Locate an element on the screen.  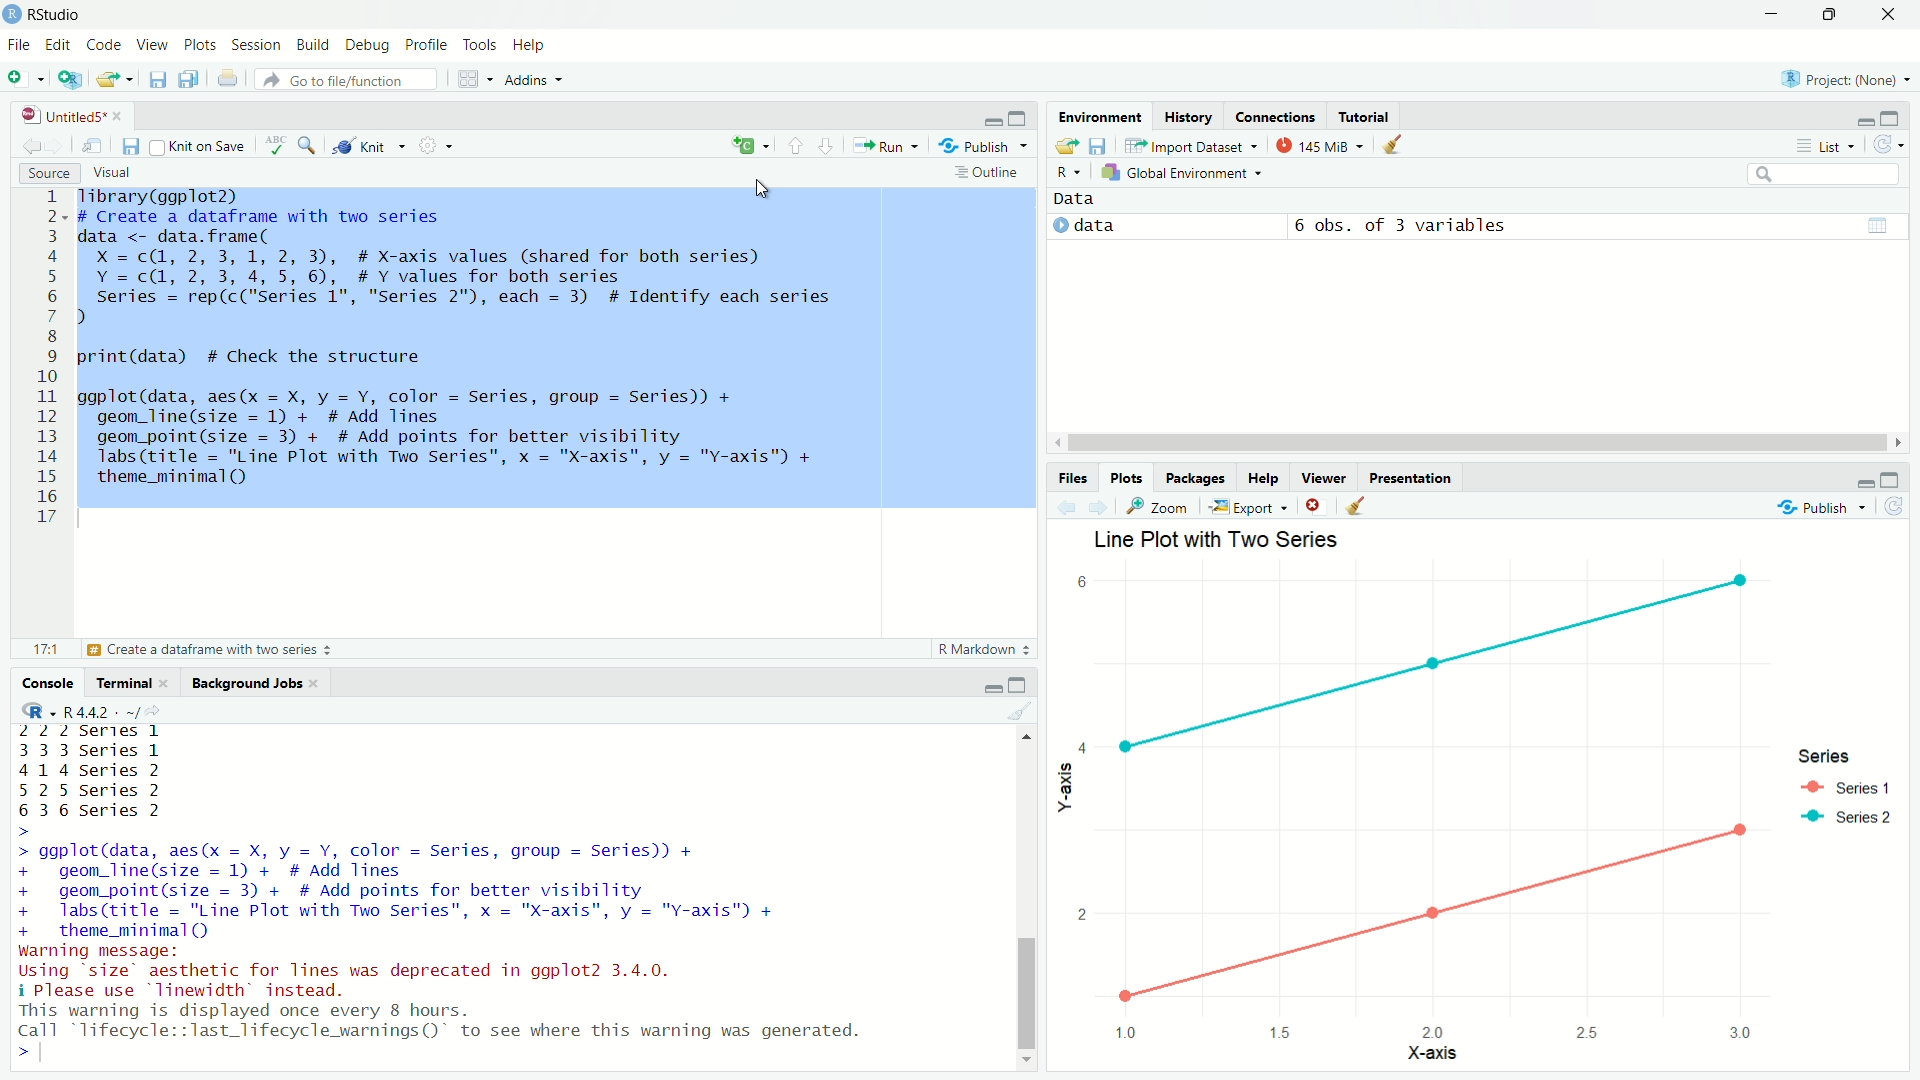
Viewer is located at coordinates (1322, 478).